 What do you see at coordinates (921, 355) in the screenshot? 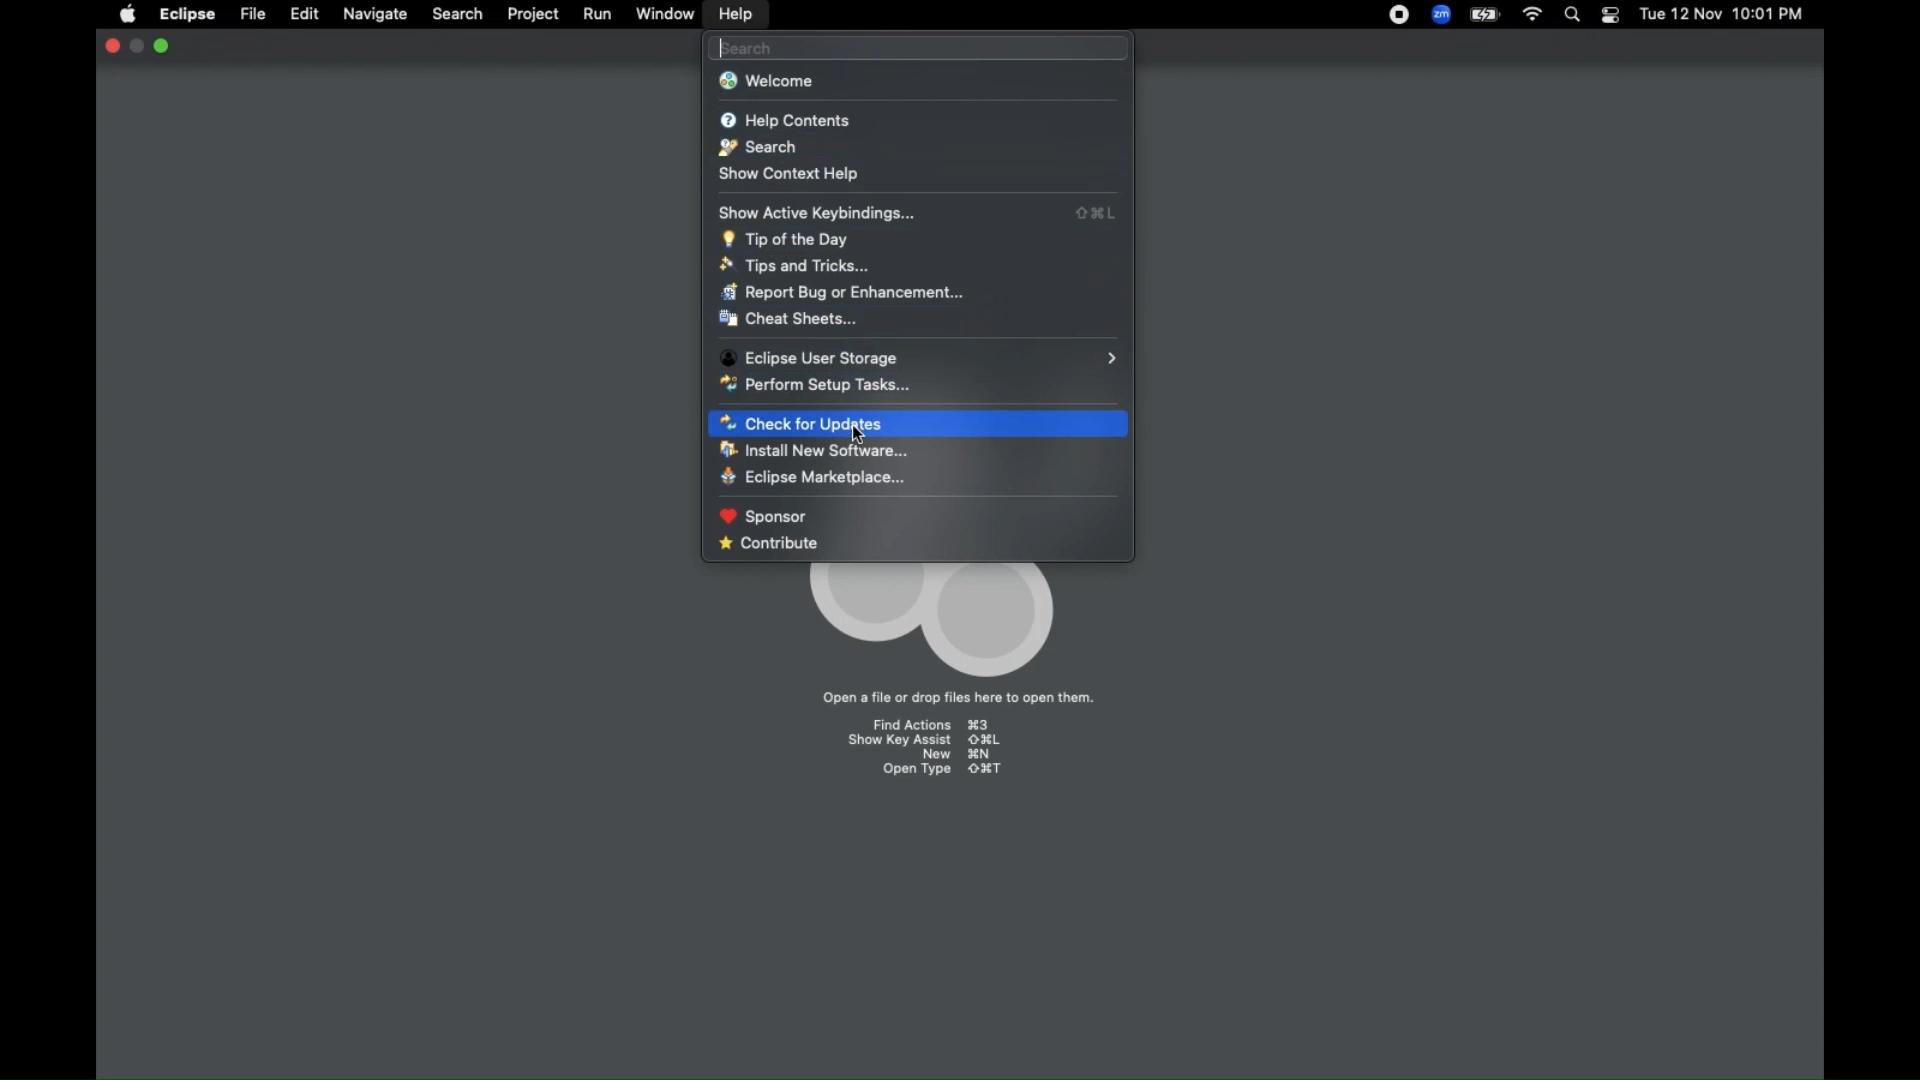
I see `Eclipse User Storage` at bounding box center [921, 355].